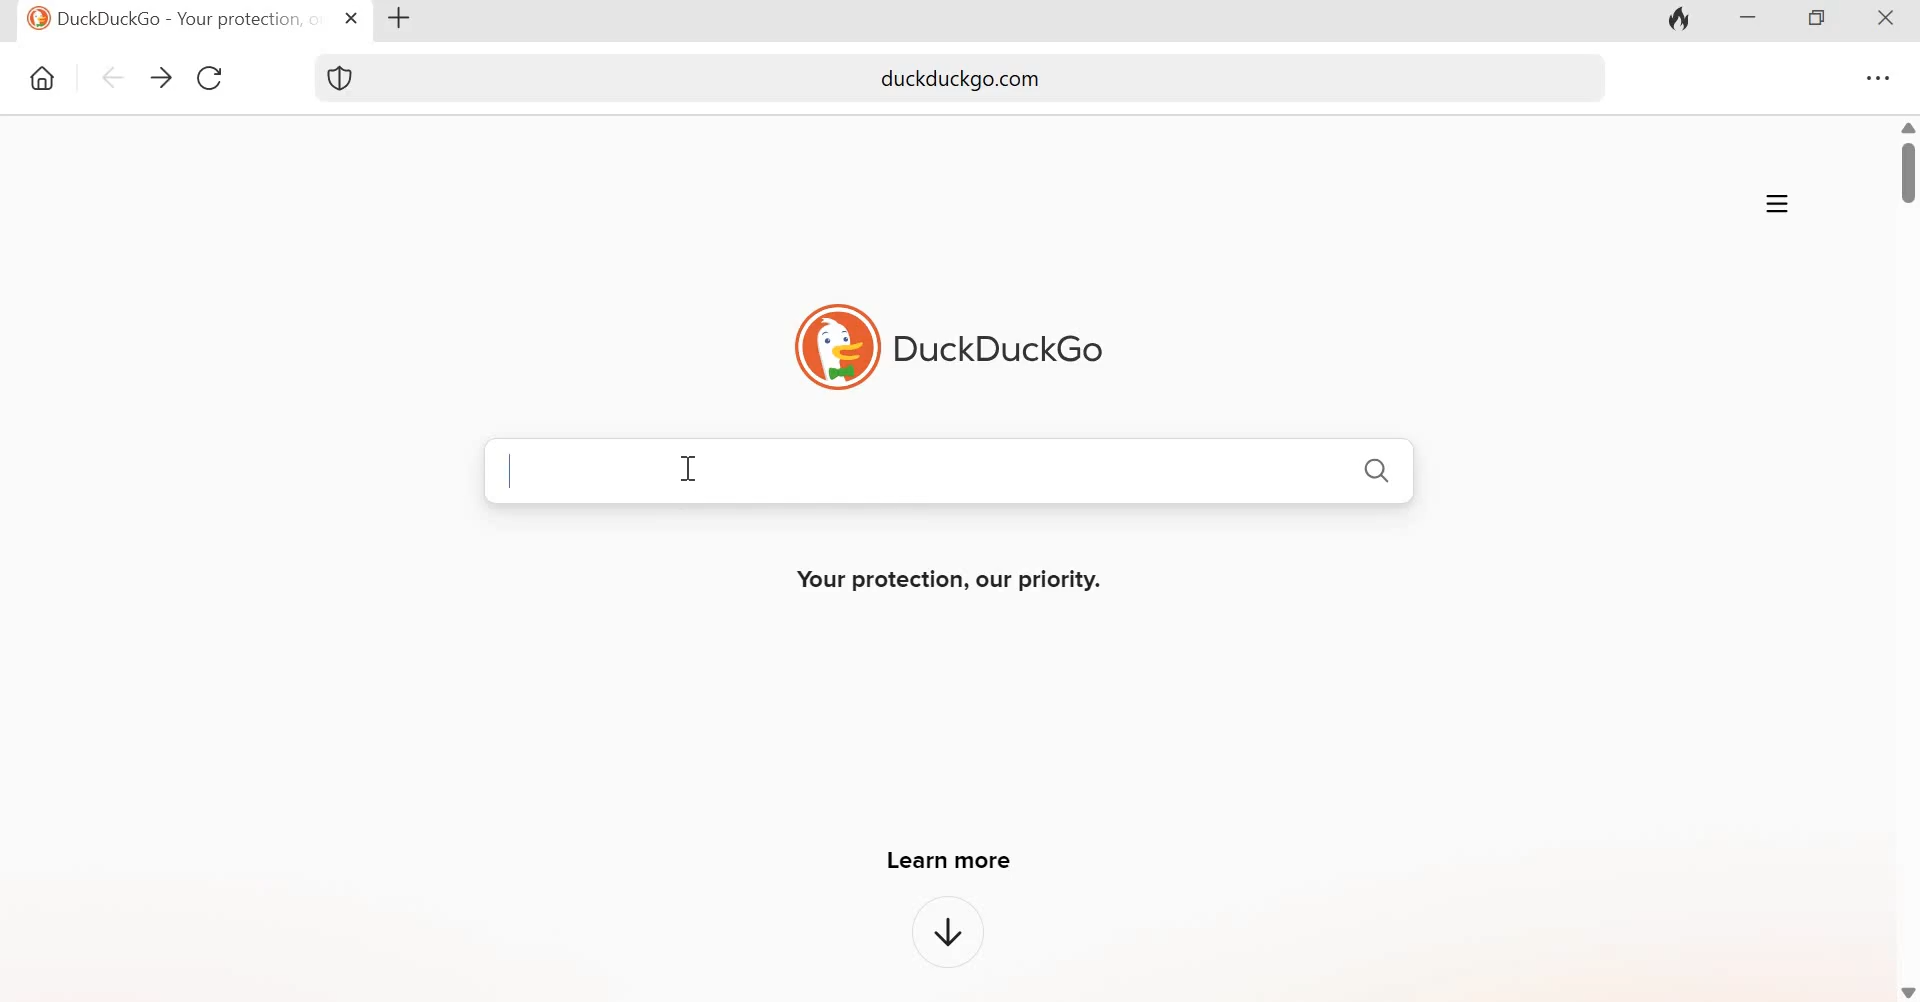 This screenshot has width=1920, height=1002. I want to click on Shield, so click(343, 77).